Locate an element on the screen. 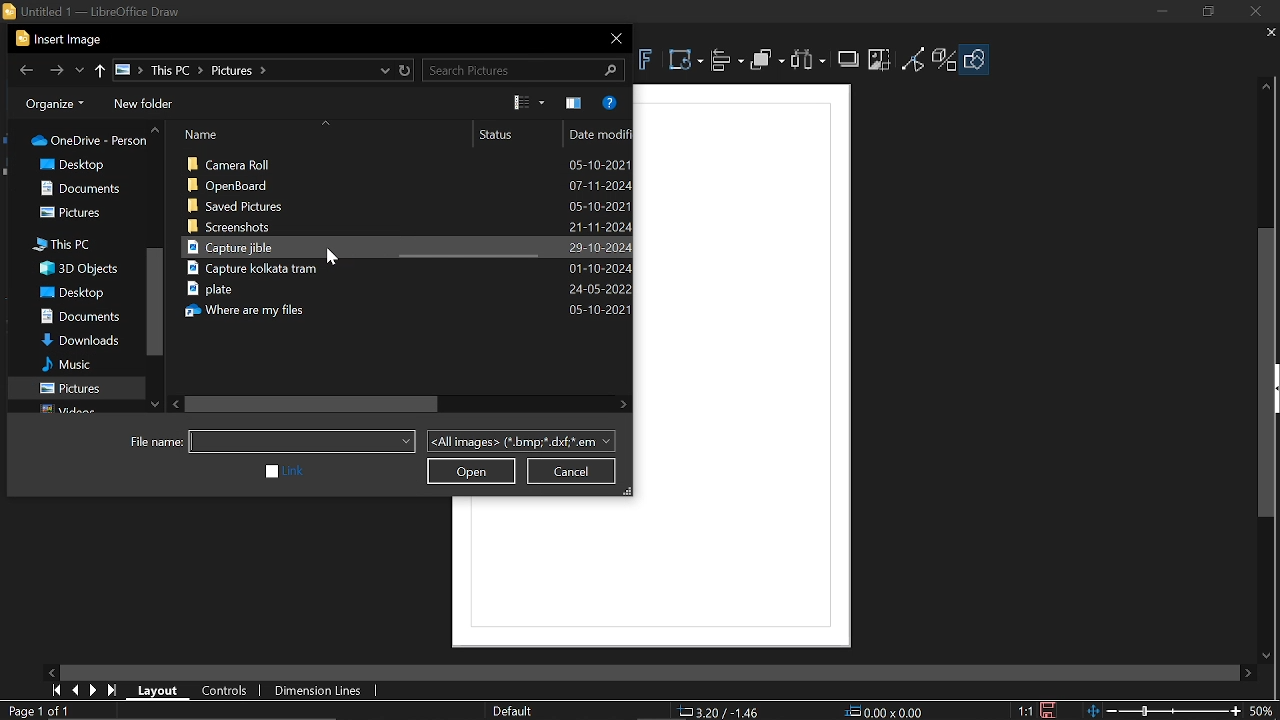  Pages is located at coordinates (36, 711).